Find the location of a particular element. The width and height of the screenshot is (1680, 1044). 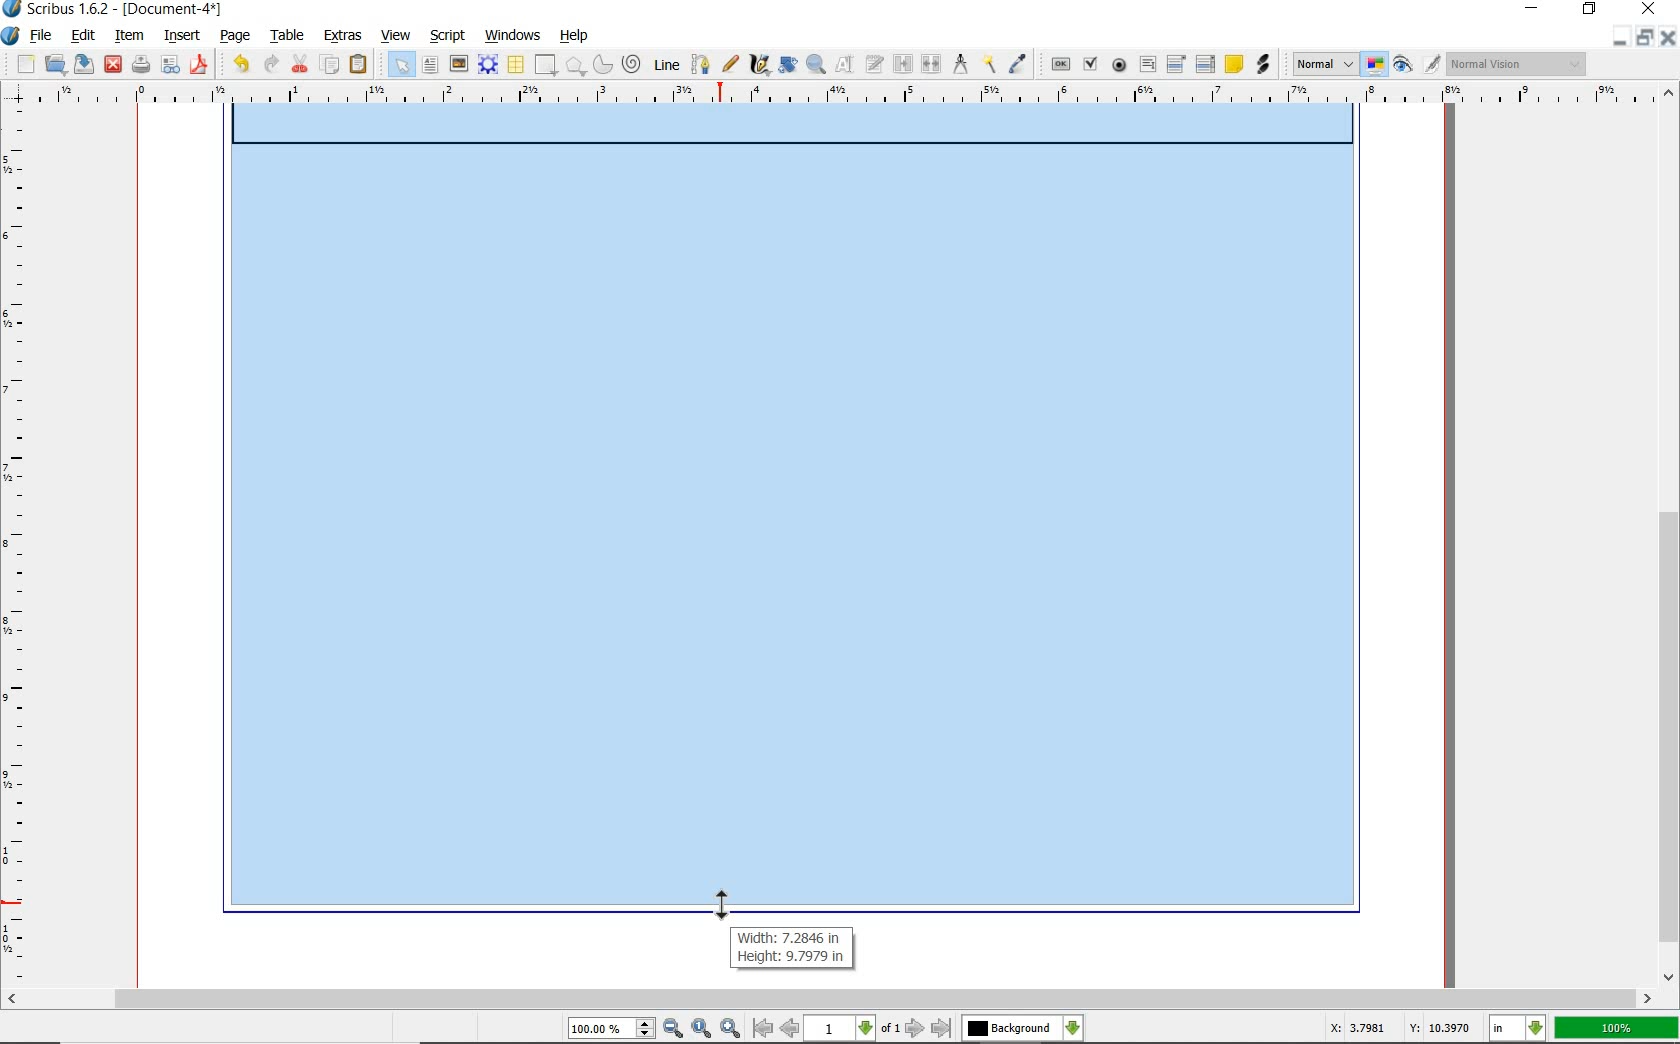

minimize is located at coordinates (1533, 9).